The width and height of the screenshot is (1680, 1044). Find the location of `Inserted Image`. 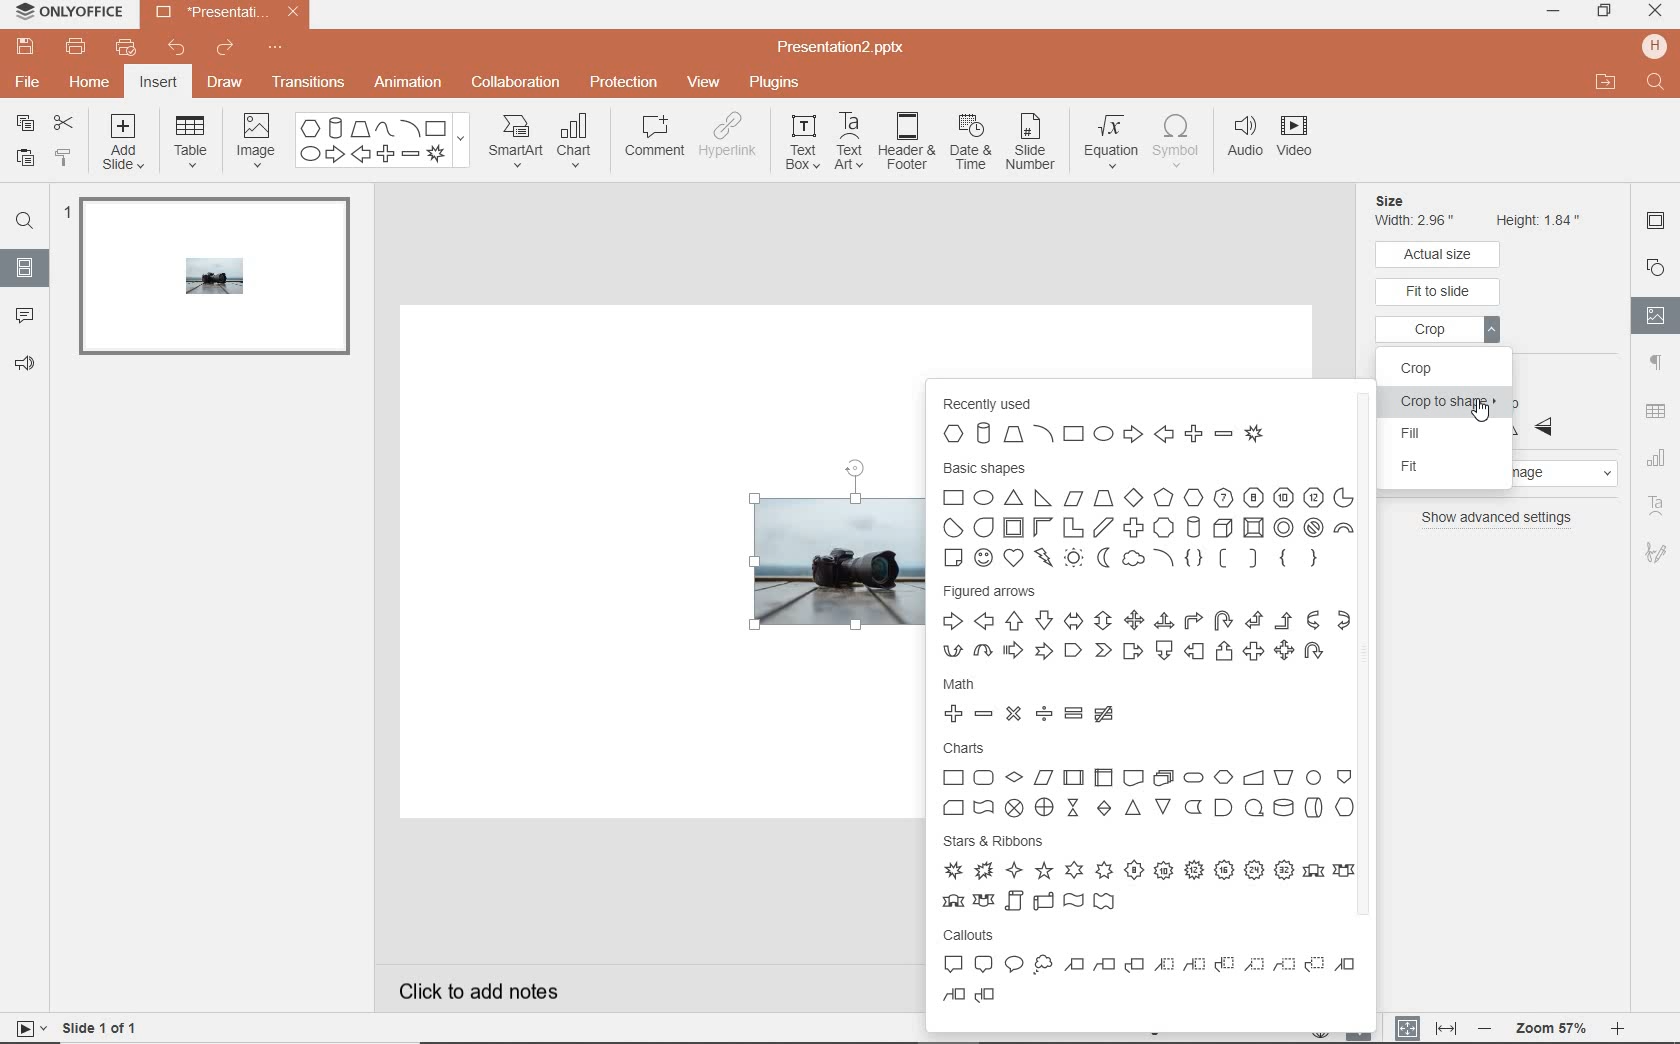

Inserted Image is located at coordinates (811, 566).